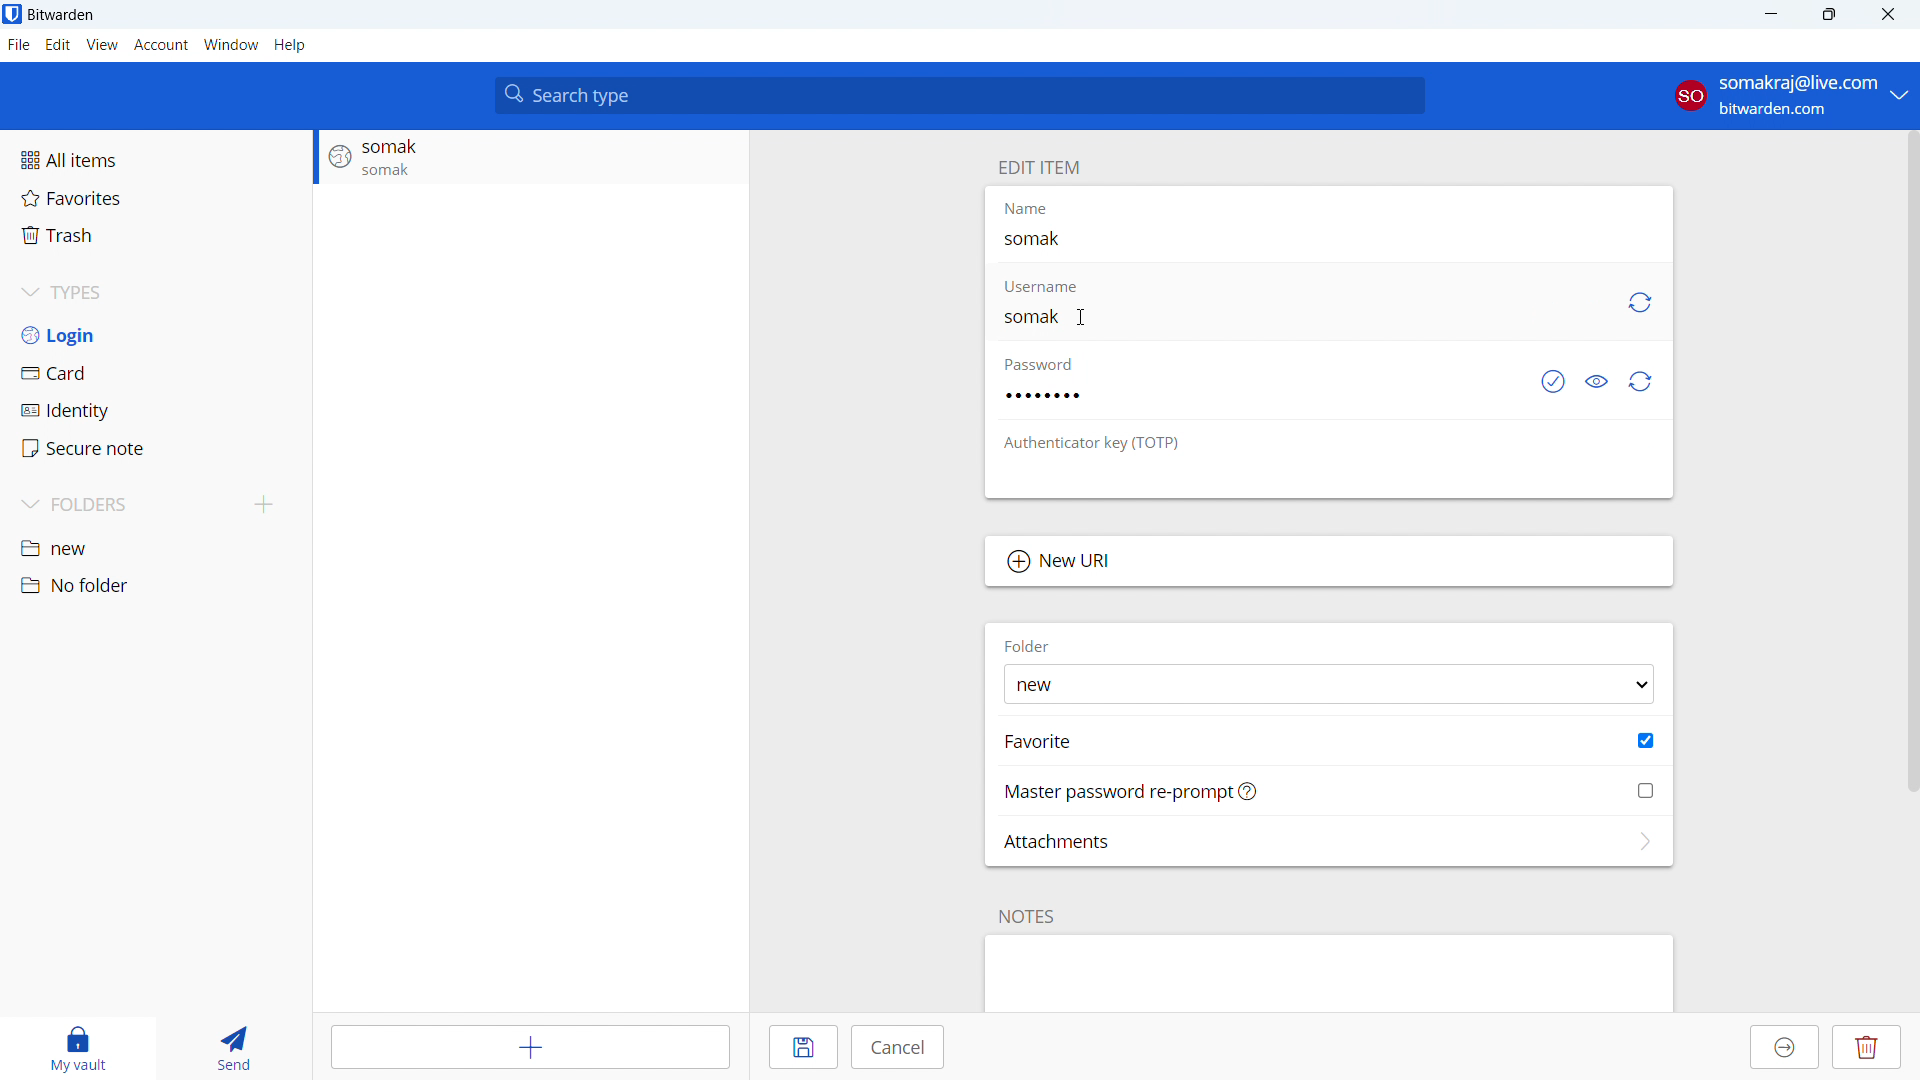  What do you see at coordinates (534, 1046) in the screenshot?
I see `add item` at bounding box center [534, 1046].